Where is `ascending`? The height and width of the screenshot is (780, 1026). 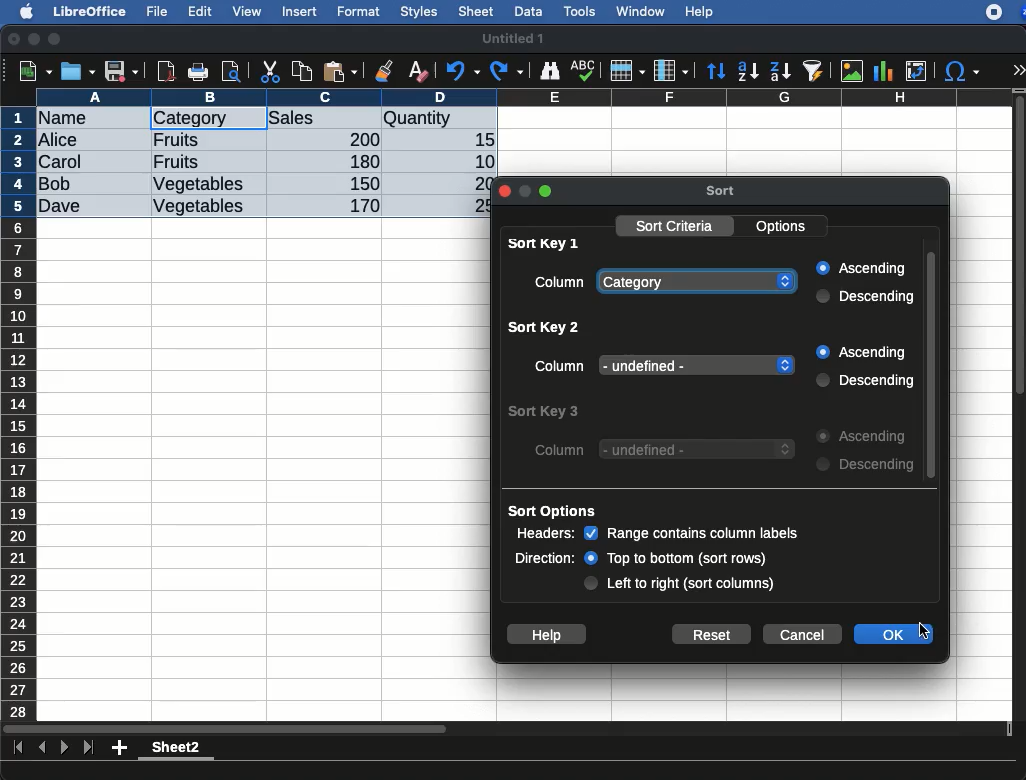 ascending is located at coordinates (748, 70).